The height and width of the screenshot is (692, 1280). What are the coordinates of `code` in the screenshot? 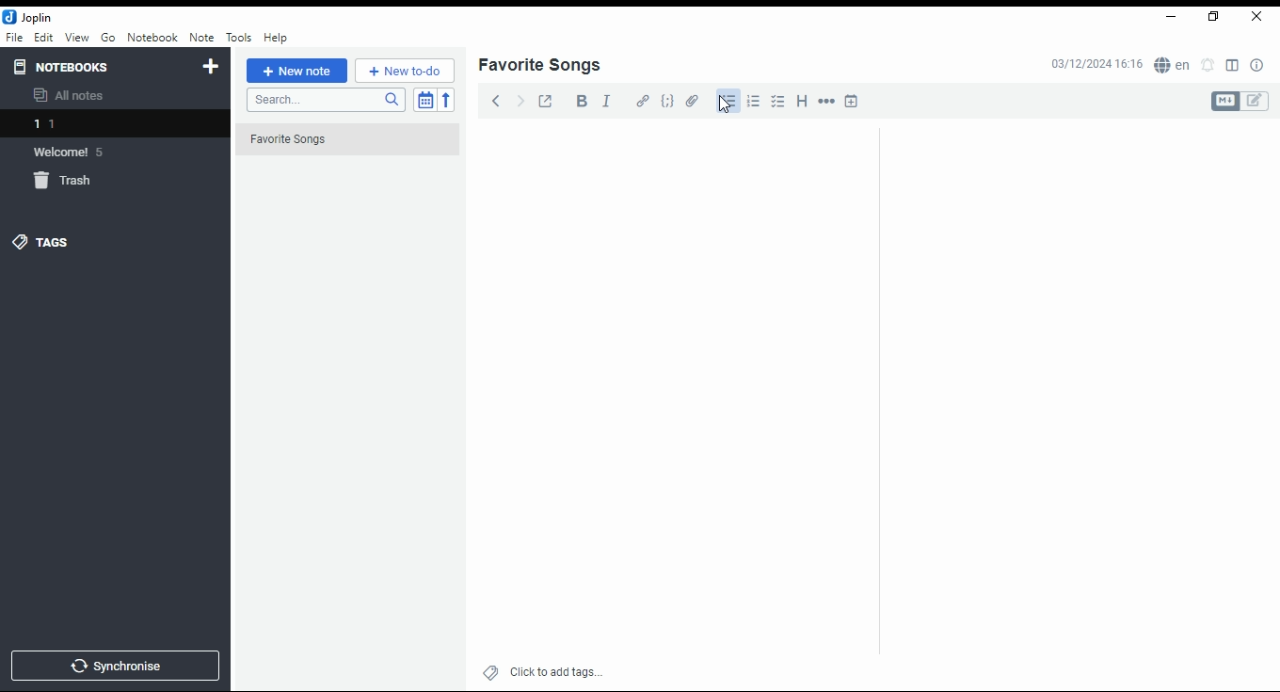 It's located at (667, 101).